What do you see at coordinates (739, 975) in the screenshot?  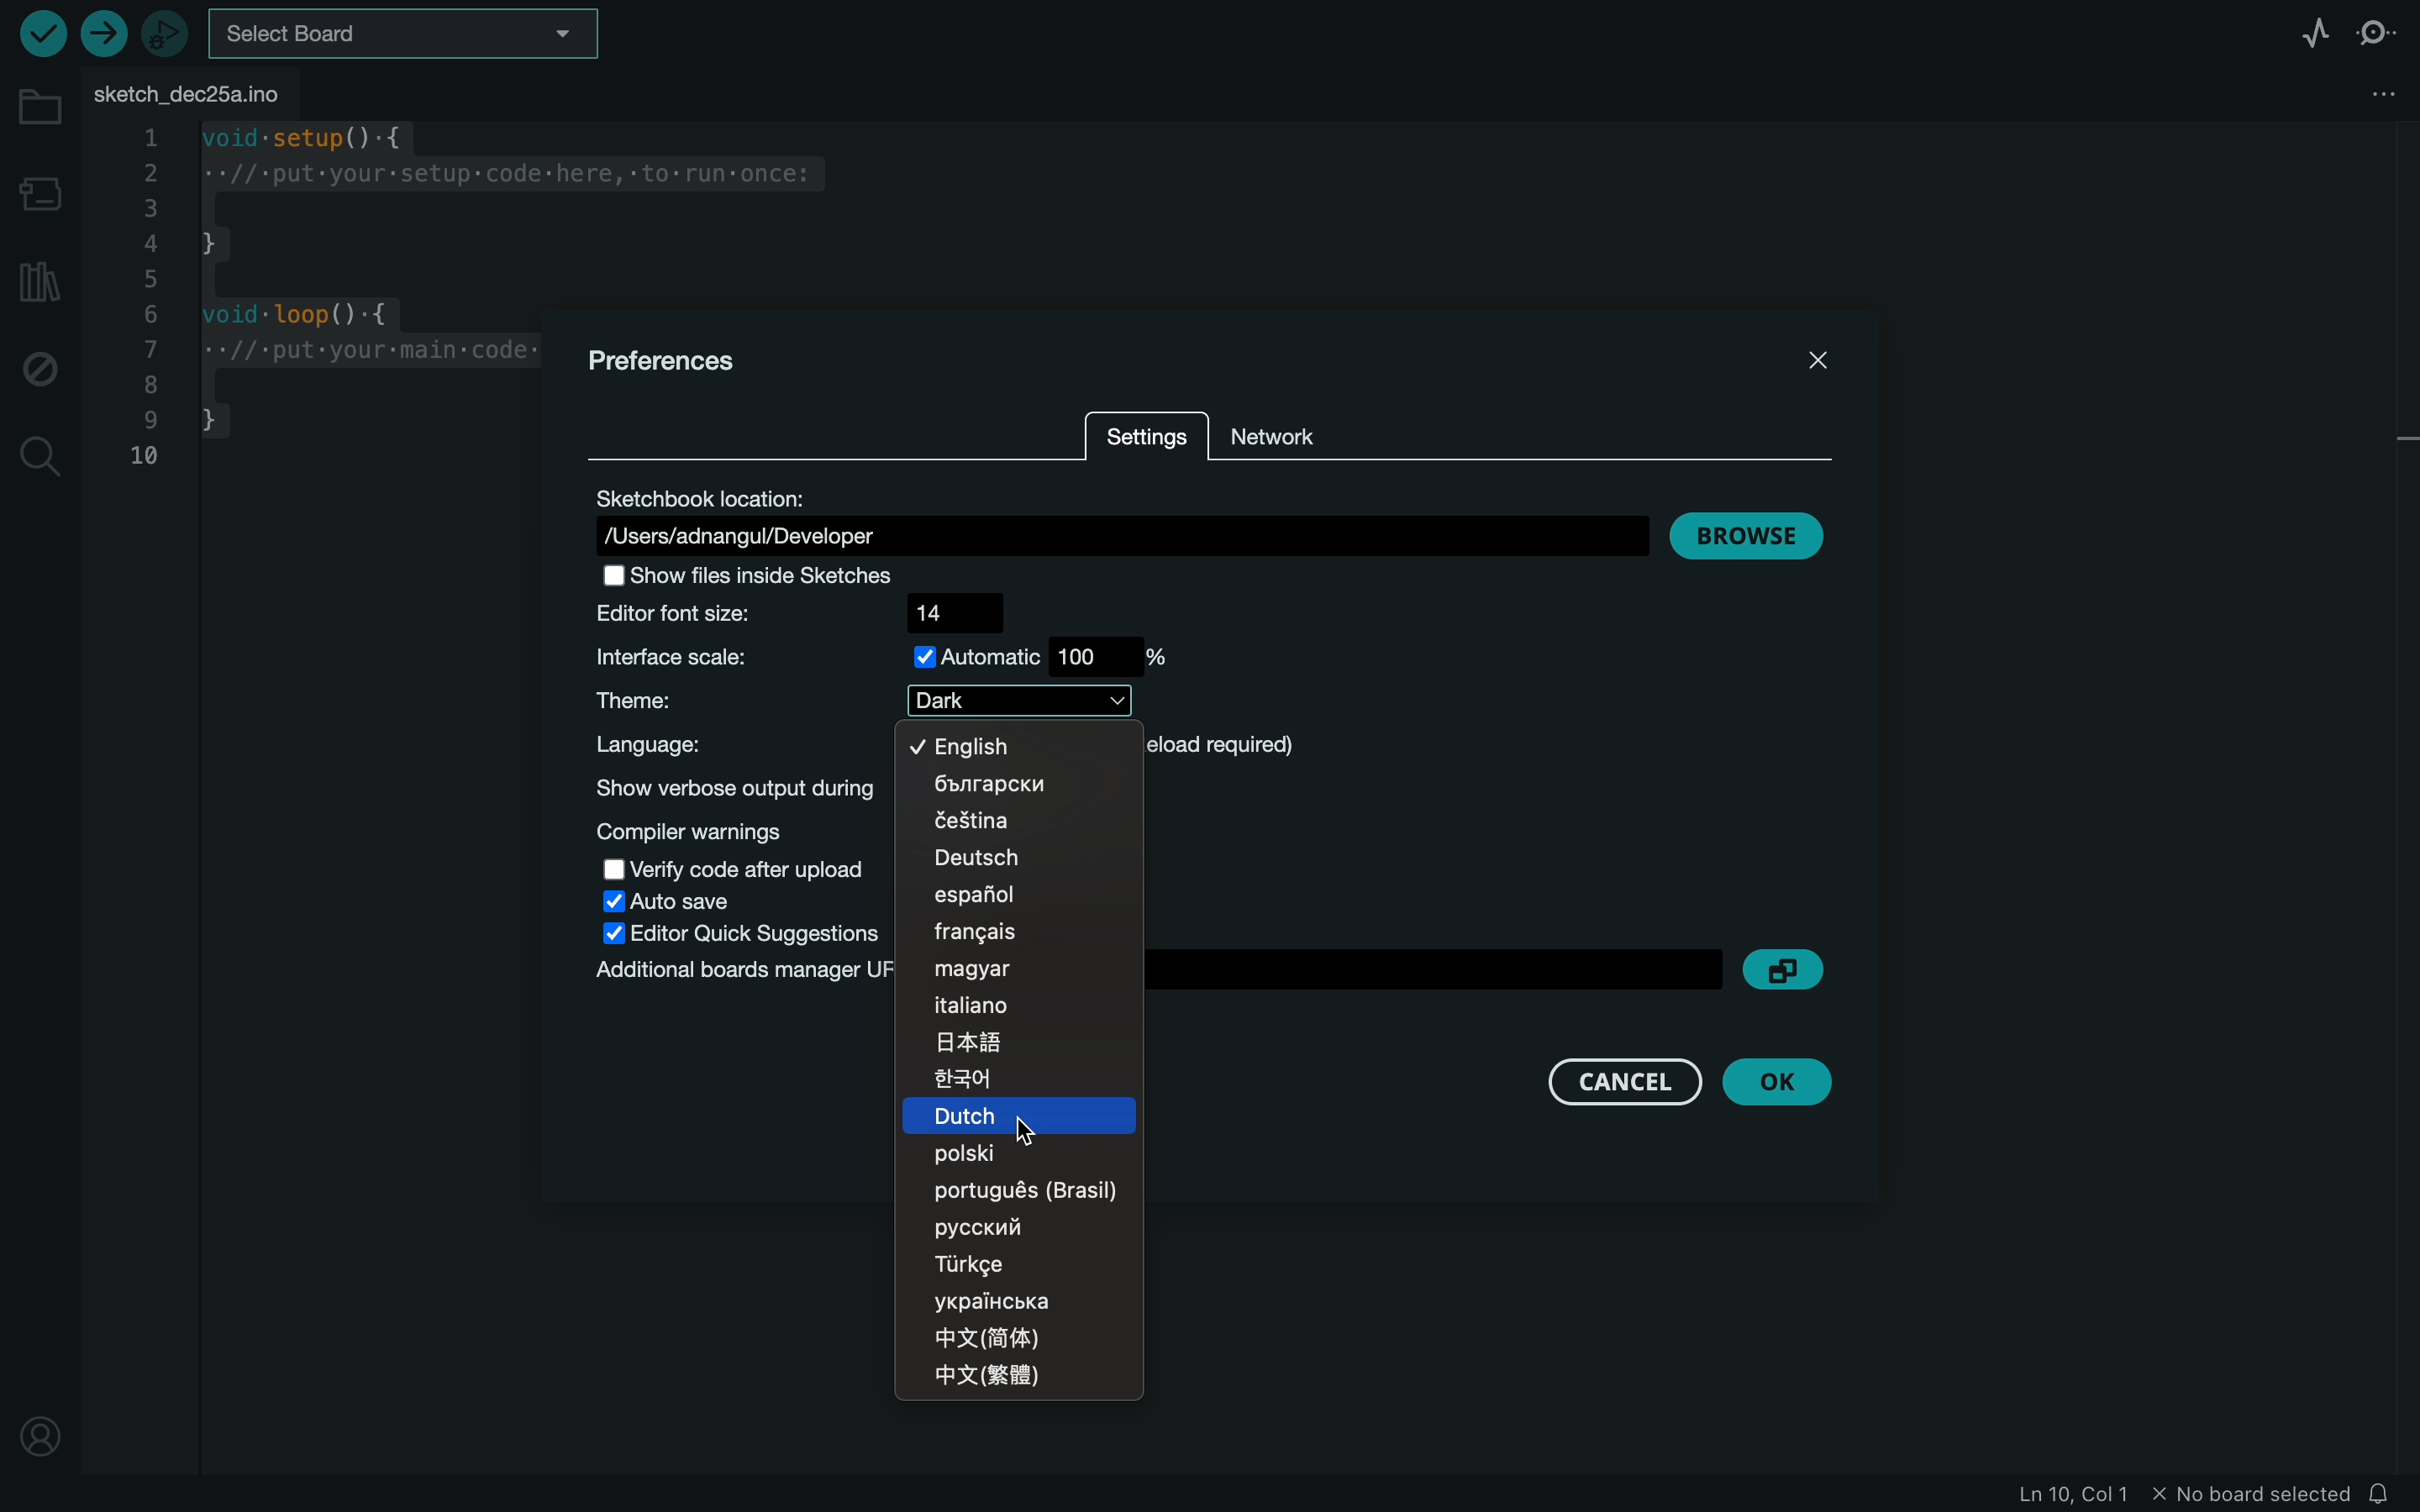 I see `boards  manager` at bounding box center [739, 975].